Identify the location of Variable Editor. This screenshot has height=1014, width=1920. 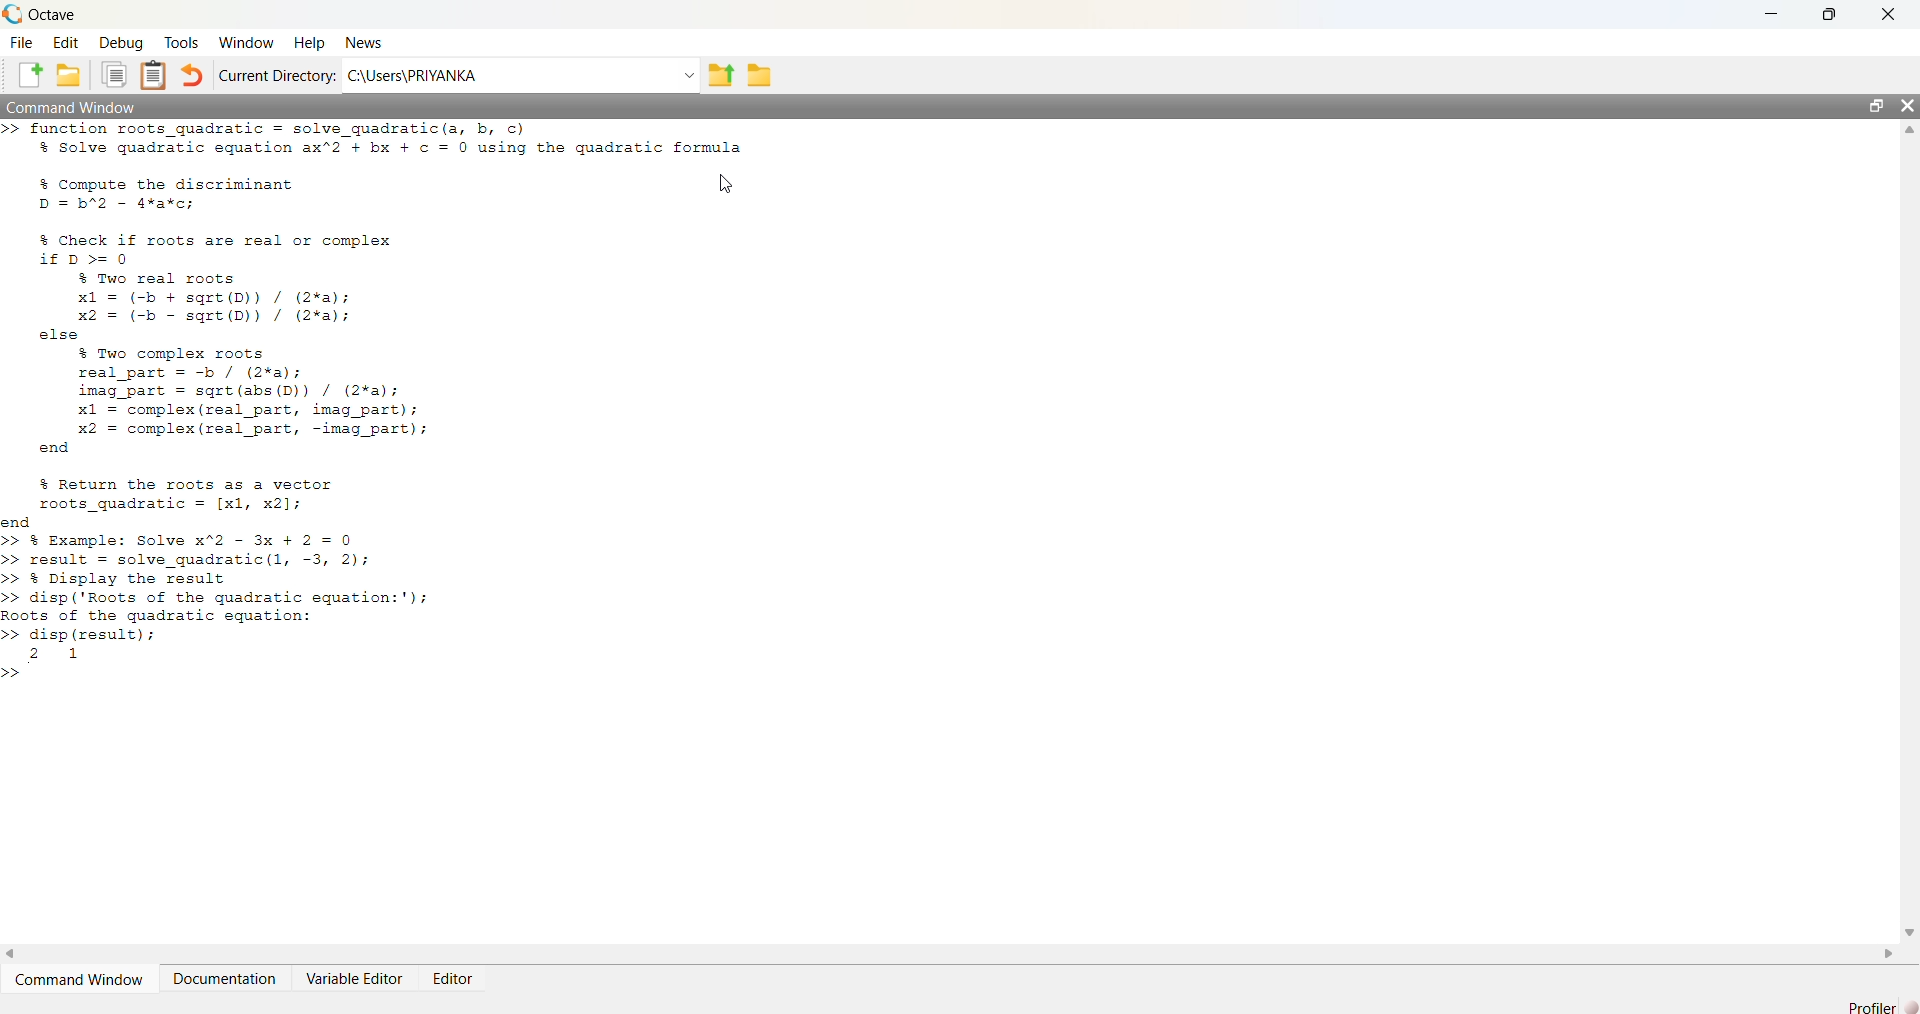
(358, 977).